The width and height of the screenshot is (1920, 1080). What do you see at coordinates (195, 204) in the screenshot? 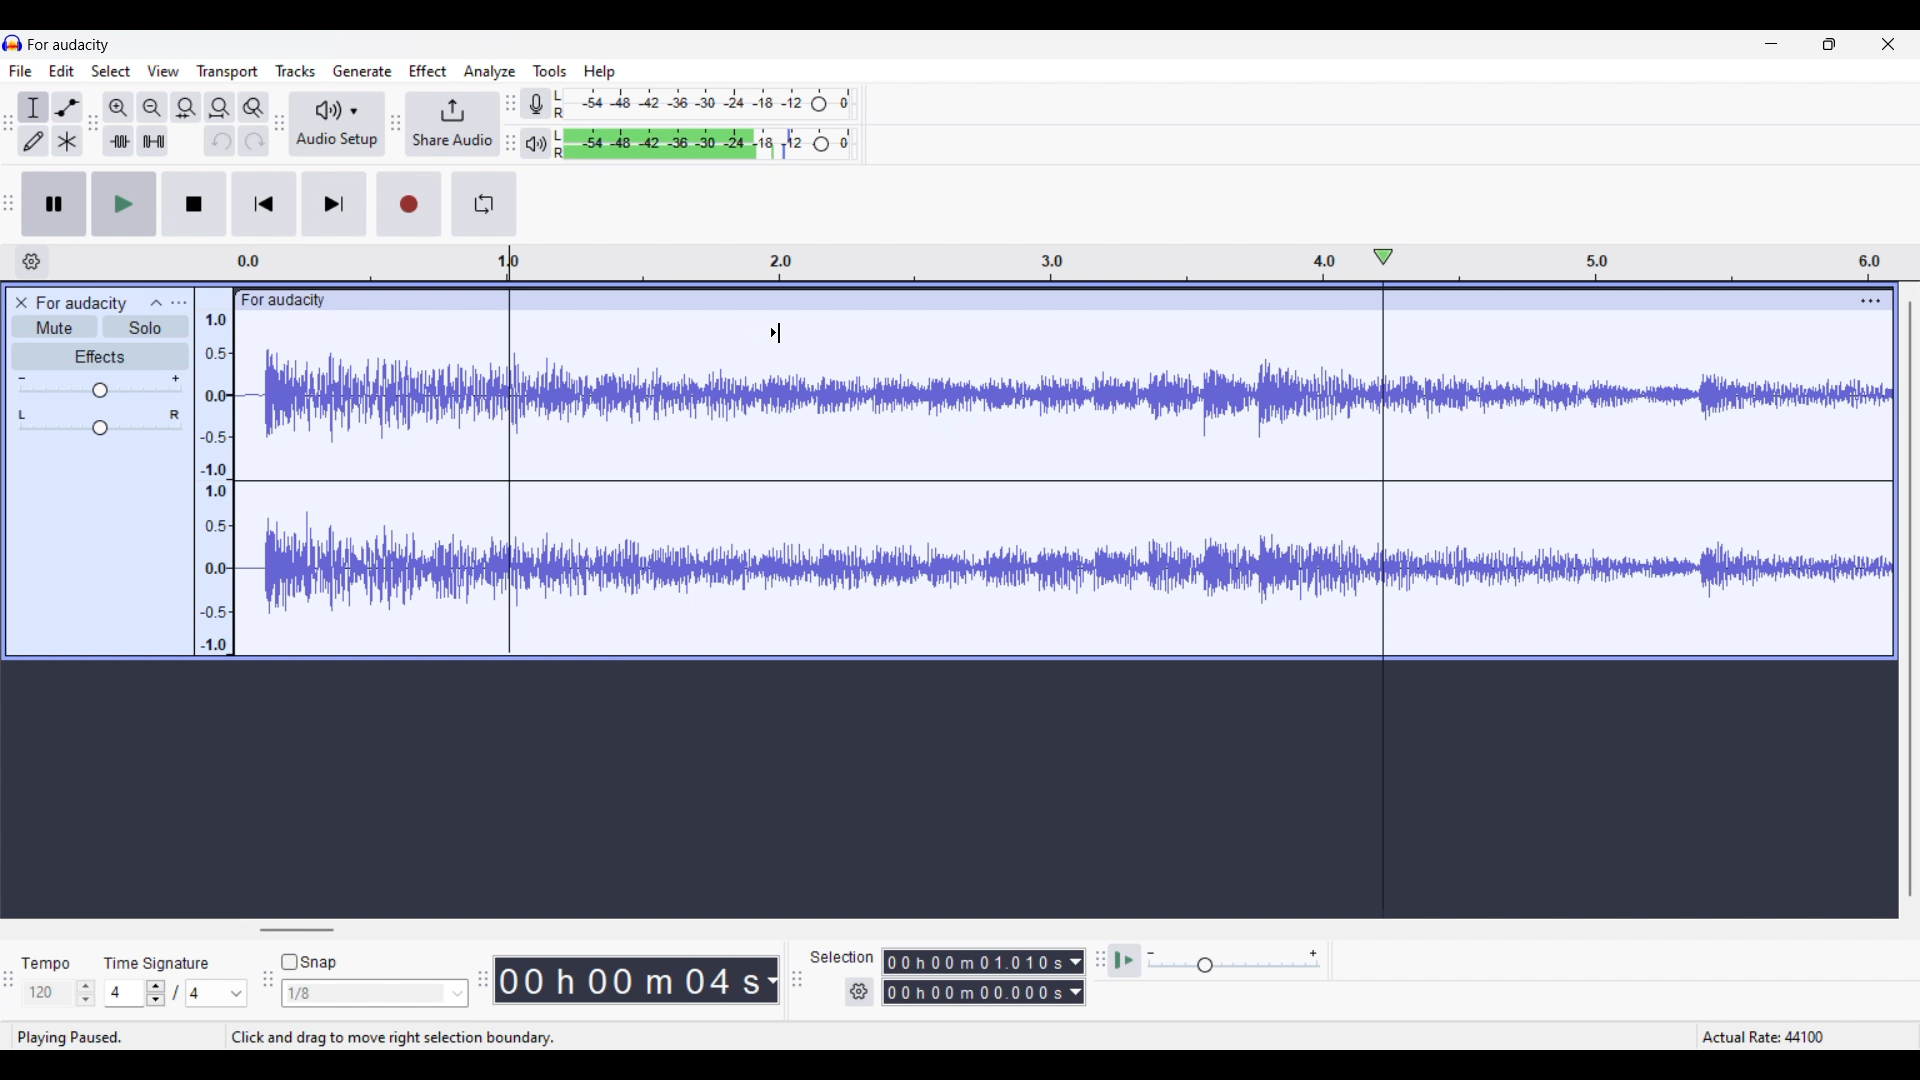
I see `Stop` at bounding box center [195, 204].